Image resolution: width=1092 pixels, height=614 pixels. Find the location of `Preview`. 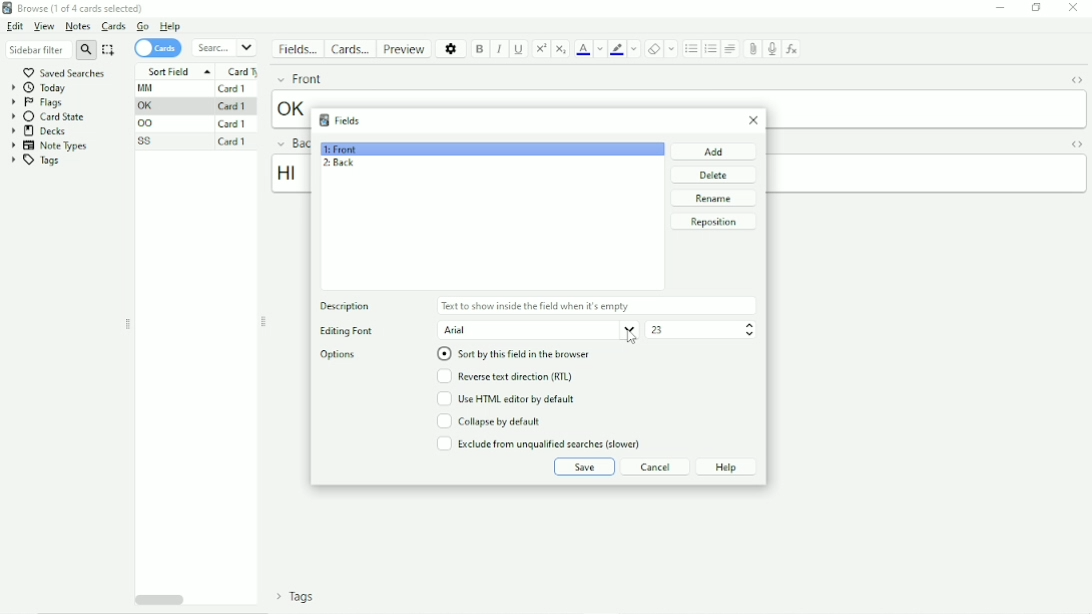

Preview is located at coordinates (406, 48).